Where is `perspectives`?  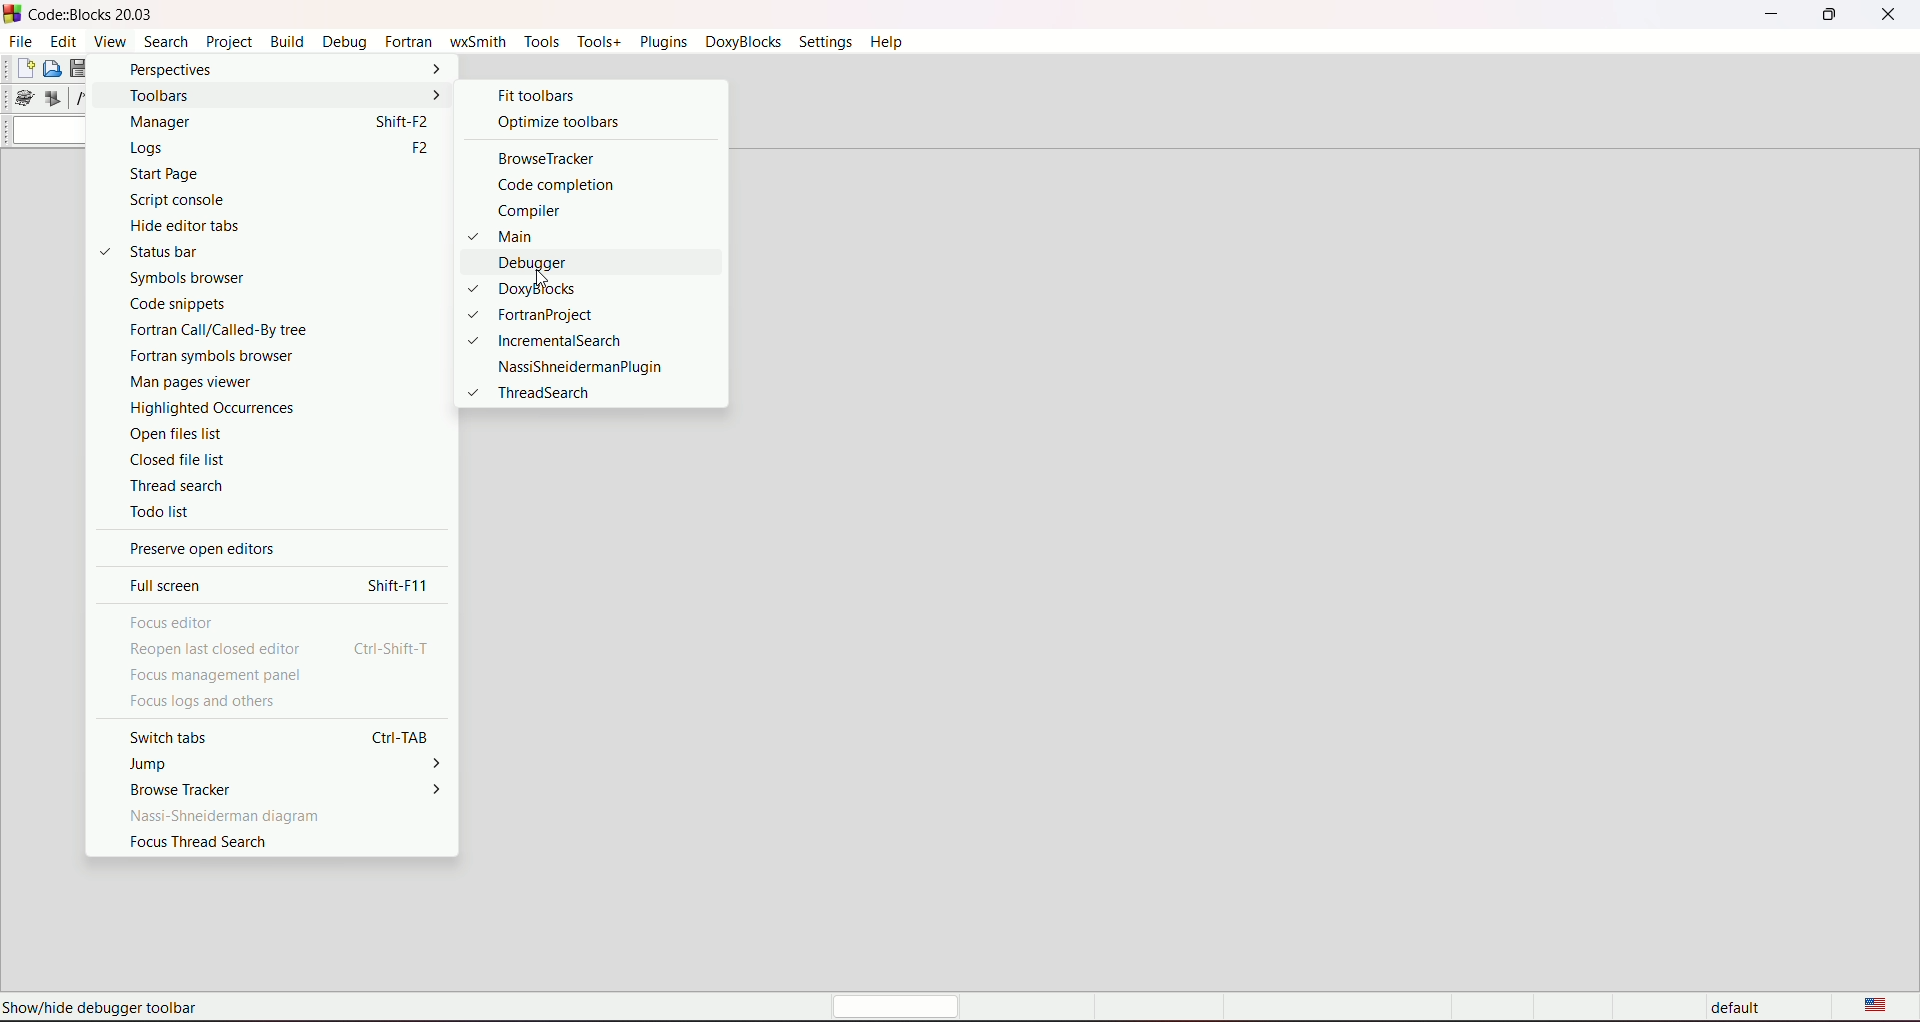 perspectives is located at coordinates (260, 70).